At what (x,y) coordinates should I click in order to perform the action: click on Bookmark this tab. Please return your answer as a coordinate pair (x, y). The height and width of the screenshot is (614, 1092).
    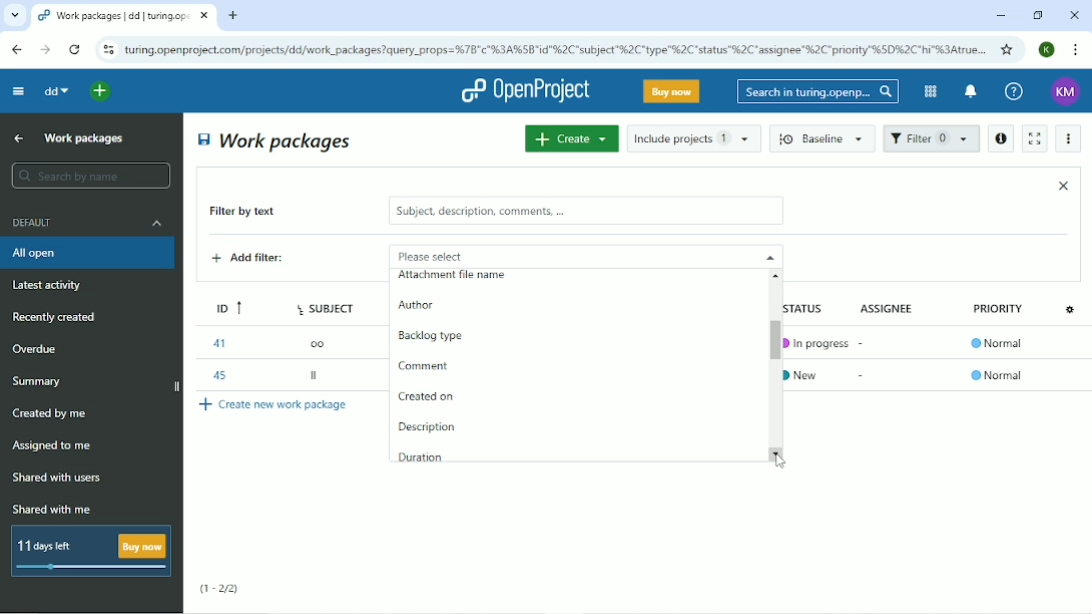
    Looking at the image, I should click on (1007, 49).